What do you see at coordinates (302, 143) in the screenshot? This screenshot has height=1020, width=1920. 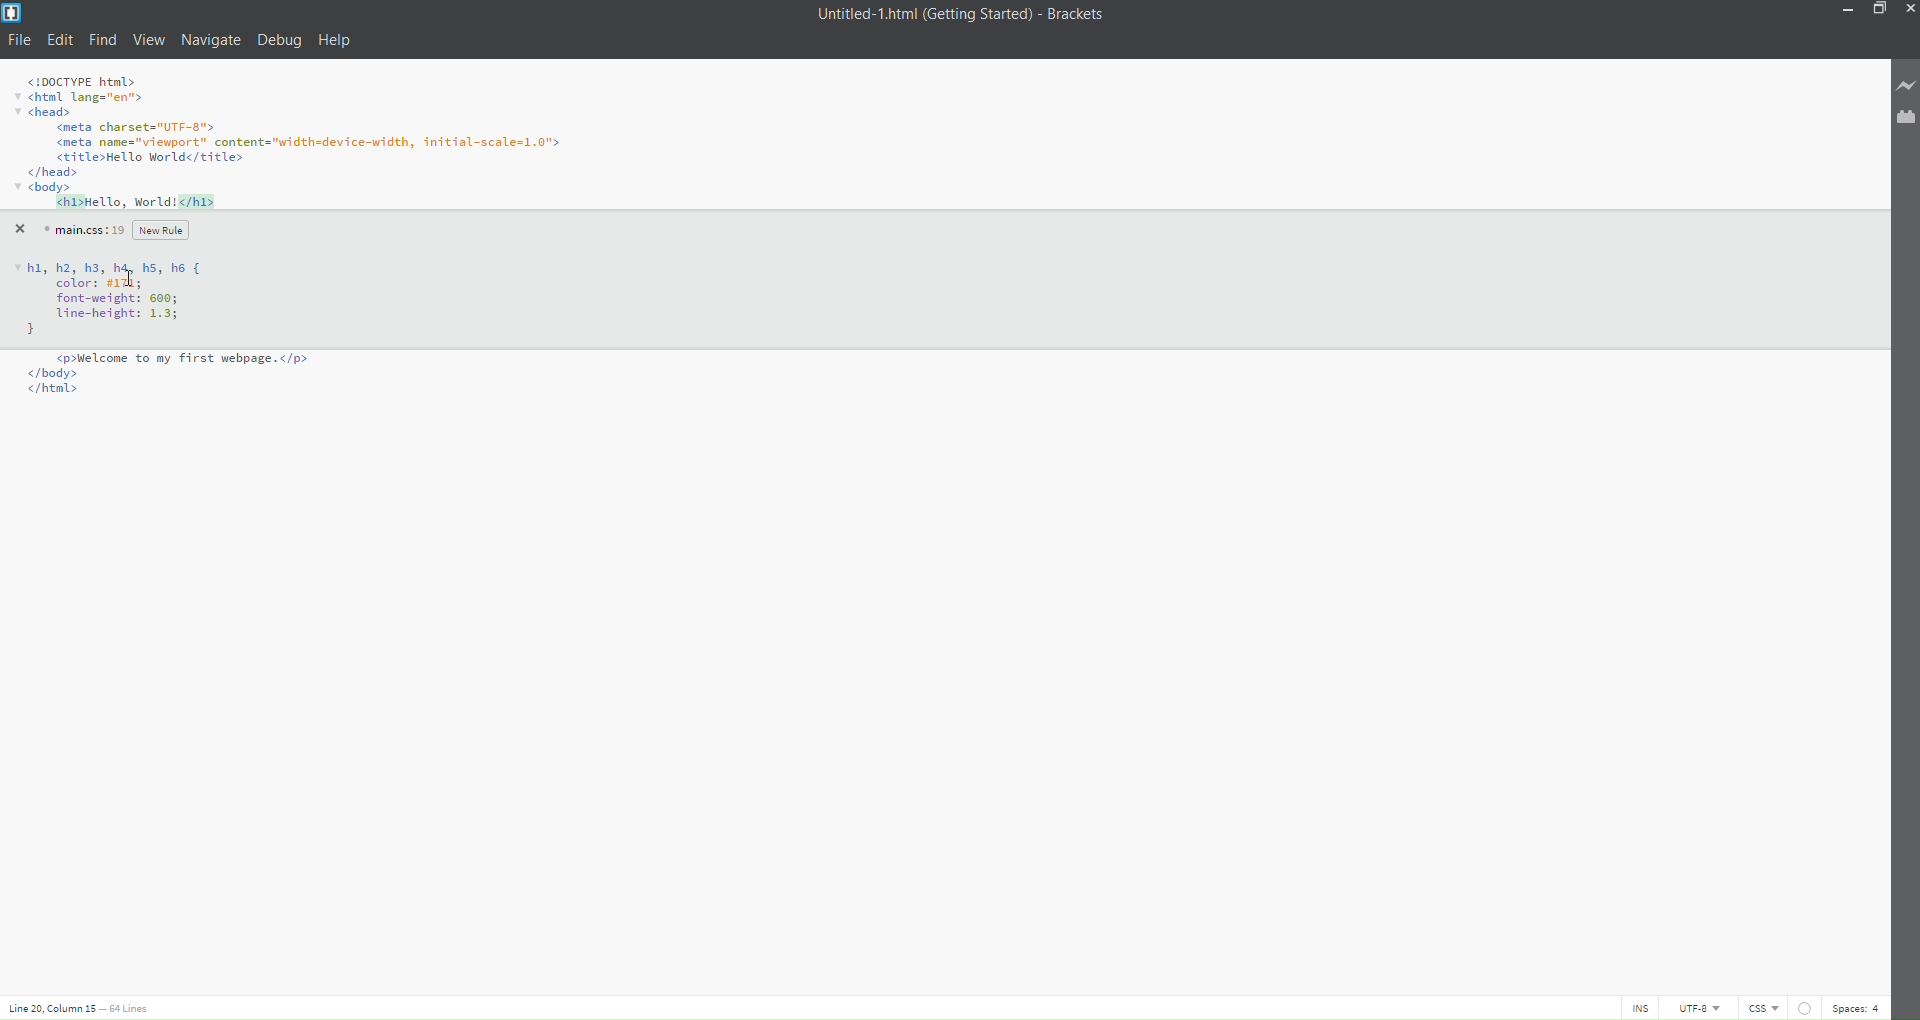 I see `code` at bounding box center [302, 143].